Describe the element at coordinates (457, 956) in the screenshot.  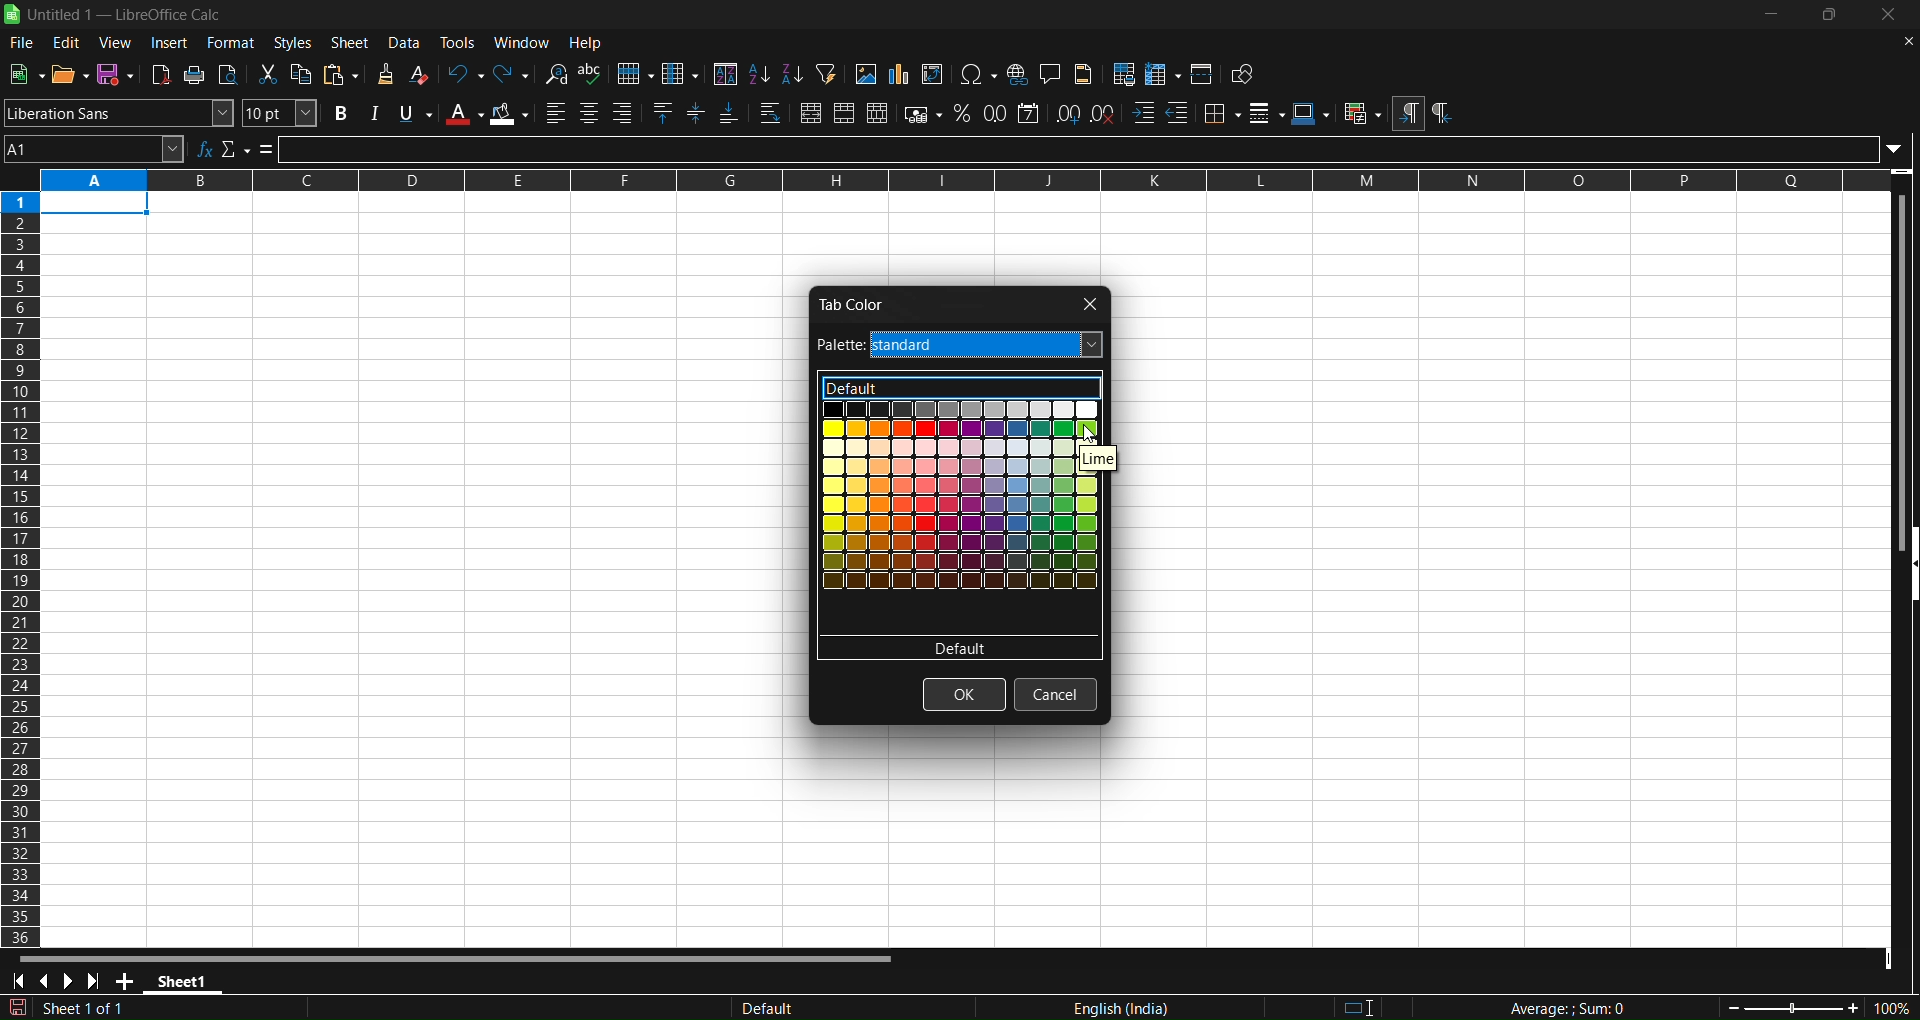
I see `horizontal scroll bar` at that location.